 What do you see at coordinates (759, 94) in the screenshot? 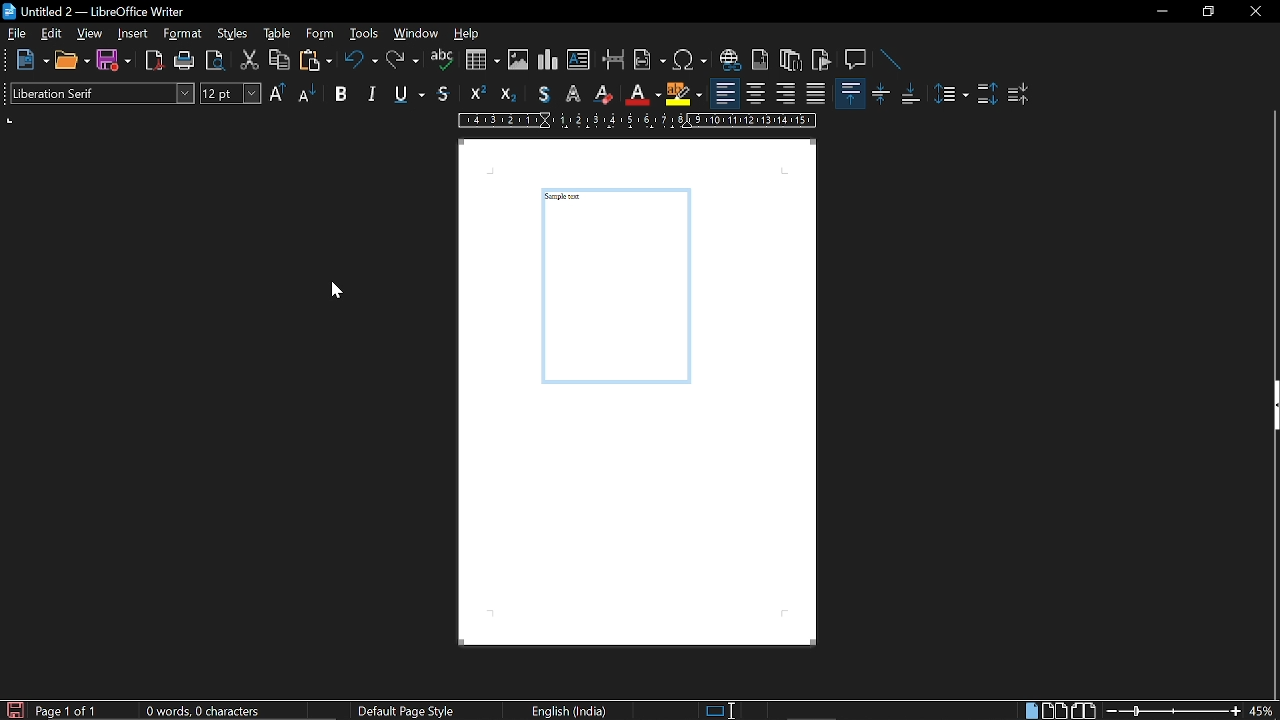
I see `align center` at bounding box center [759, 94].